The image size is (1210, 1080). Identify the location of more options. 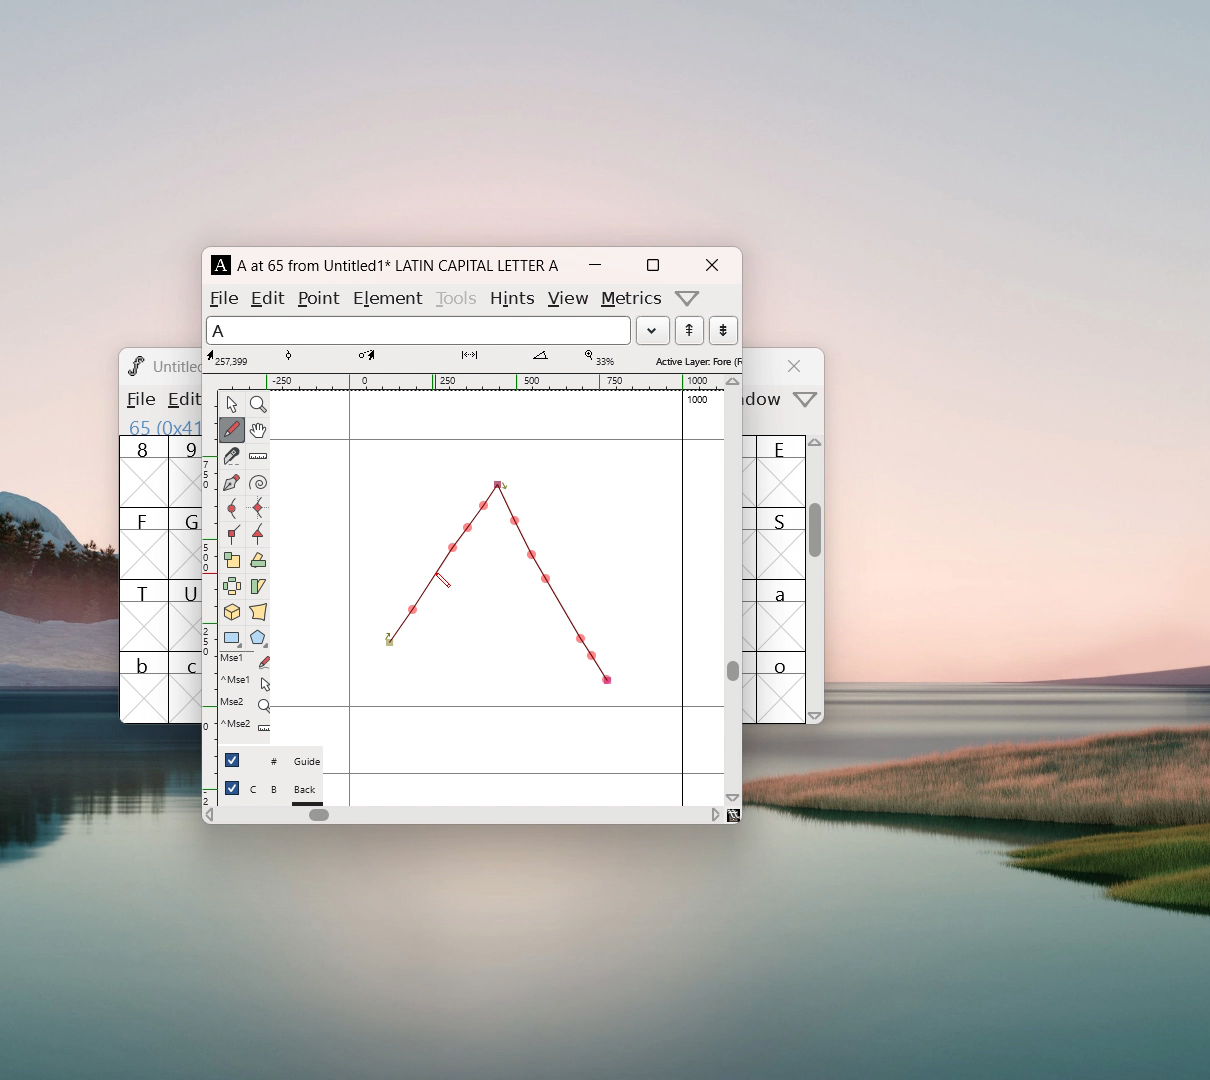
(688, 298).